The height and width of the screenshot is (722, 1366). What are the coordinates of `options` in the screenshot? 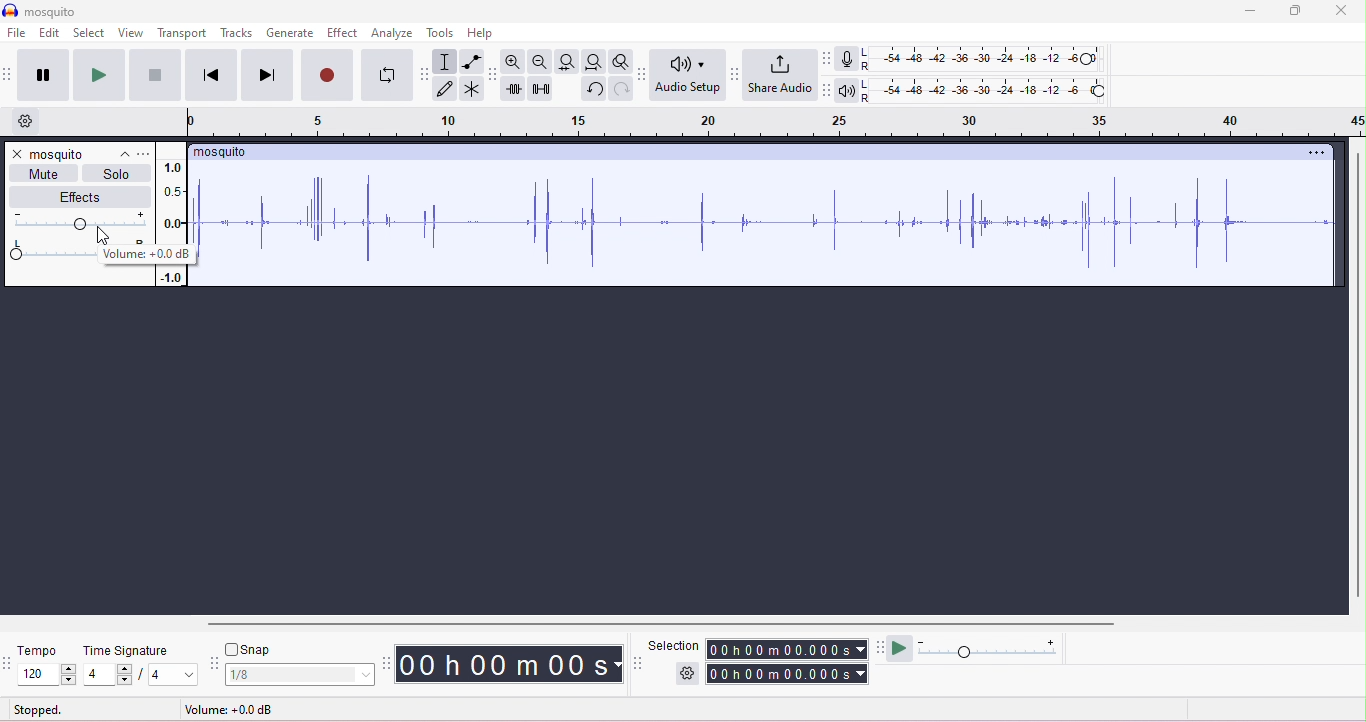 It's located at (1316, 153).